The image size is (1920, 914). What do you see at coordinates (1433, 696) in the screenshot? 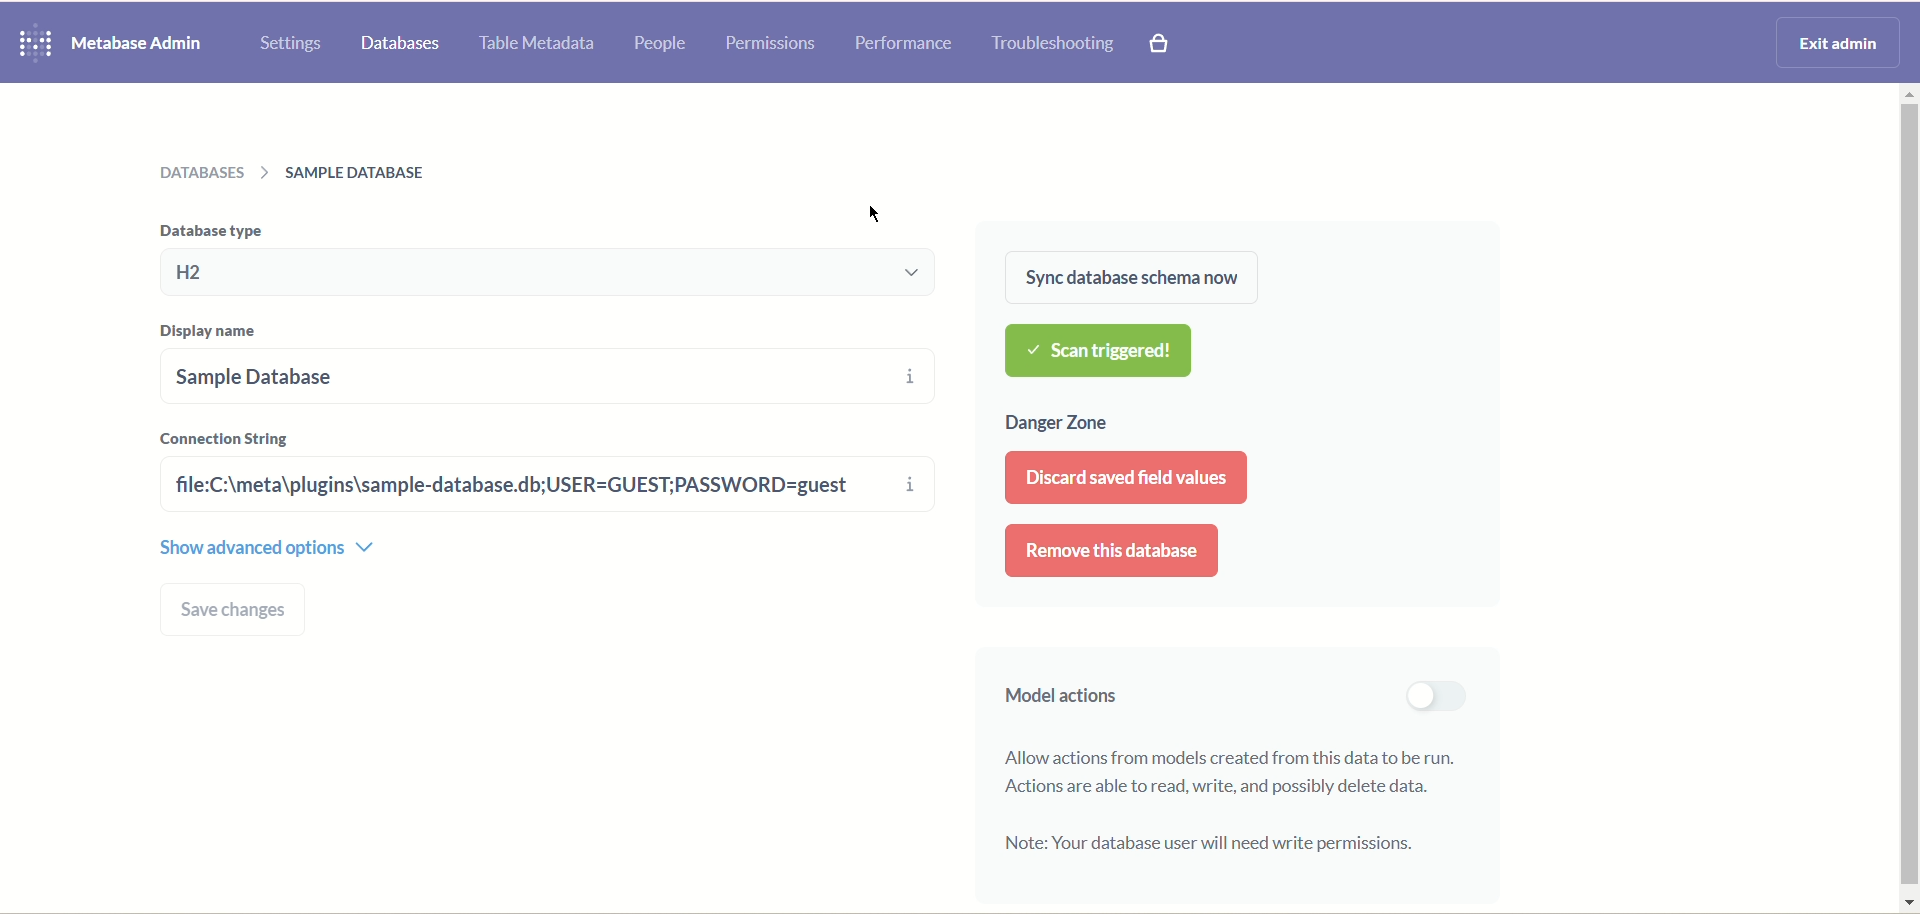
I see `toggle button` at bounding box center [1433, 696].